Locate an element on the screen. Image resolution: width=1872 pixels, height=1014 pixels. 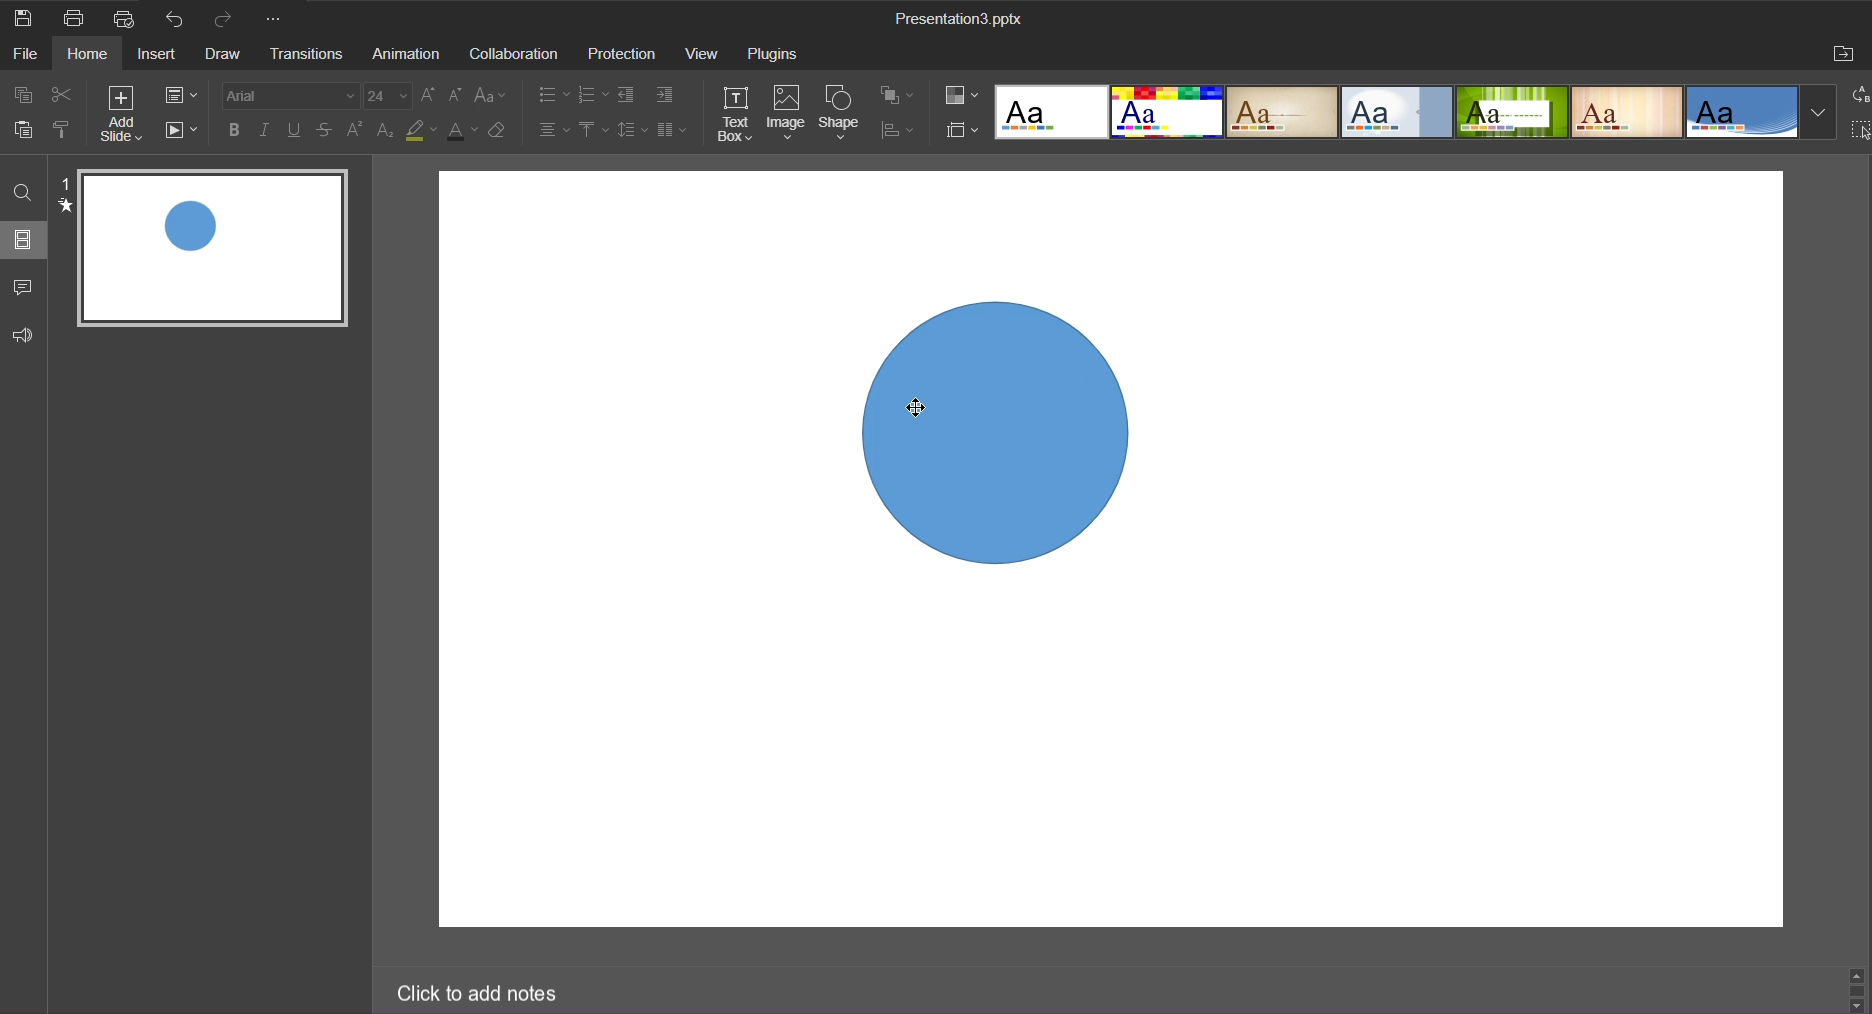
Find is located at coordinates (24, 190).